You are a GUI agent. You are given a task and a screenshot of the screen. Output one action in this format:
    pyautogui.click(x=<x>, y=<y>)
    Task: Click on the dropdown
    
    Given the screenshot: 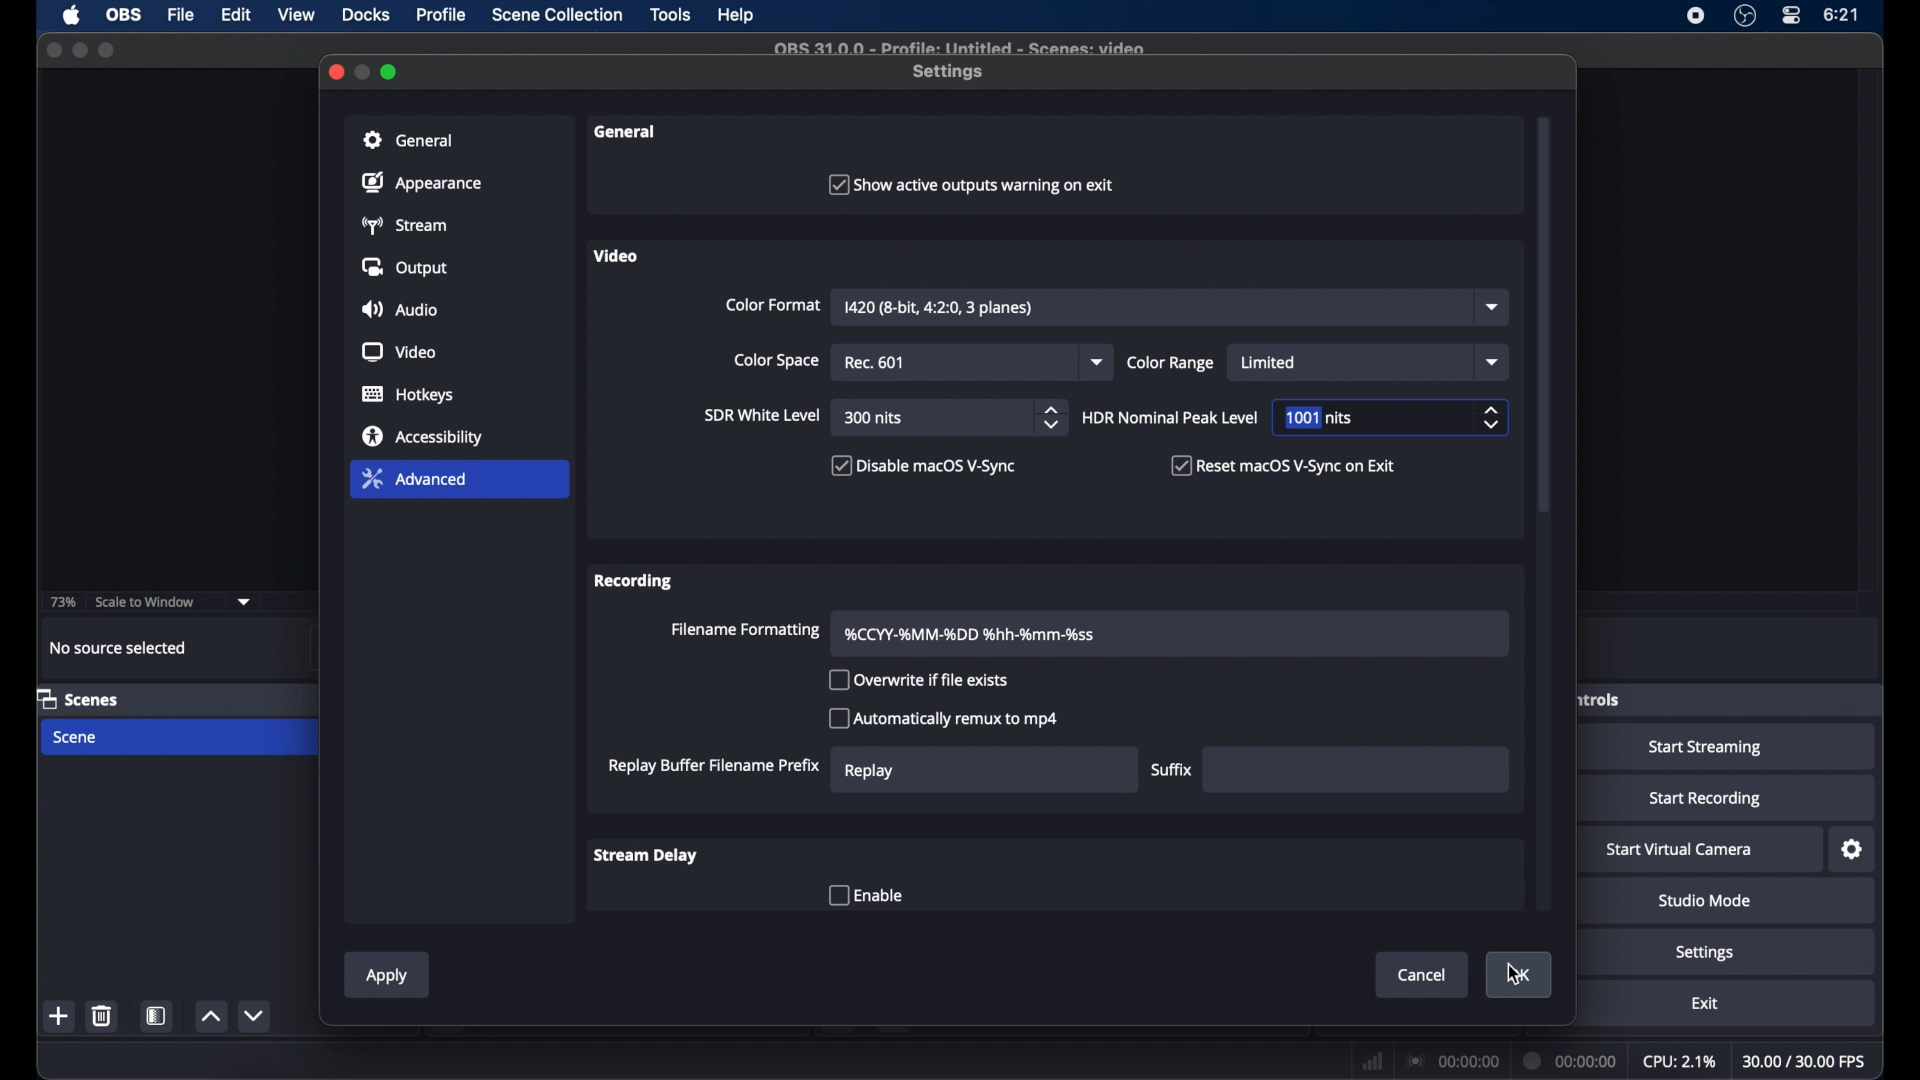 What is the action you would take?
    pyautogui.click(x=1493, y=306)
    